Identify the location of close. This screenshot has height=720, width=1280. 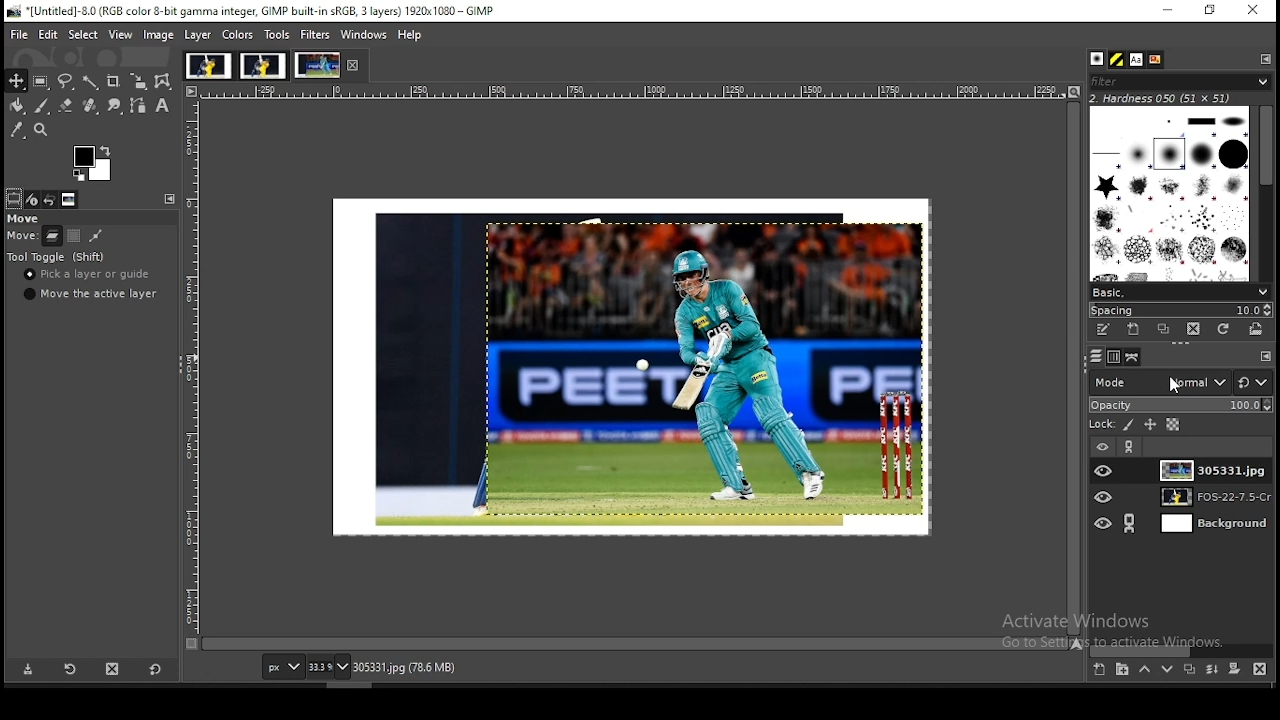
(351, 65).